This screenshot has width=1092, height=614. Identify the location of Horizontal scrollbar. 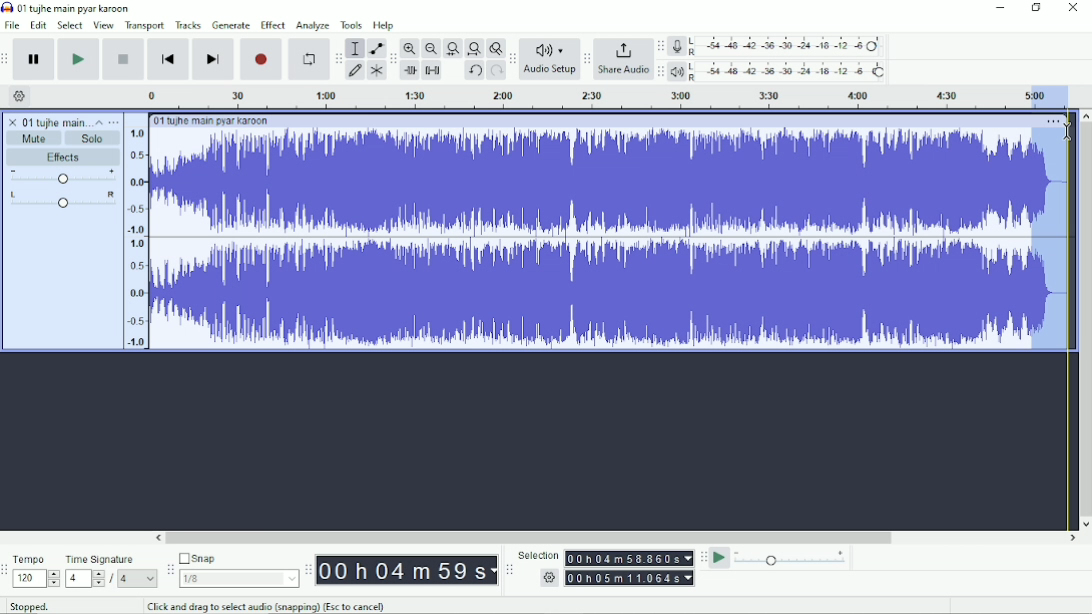
(616, 538).